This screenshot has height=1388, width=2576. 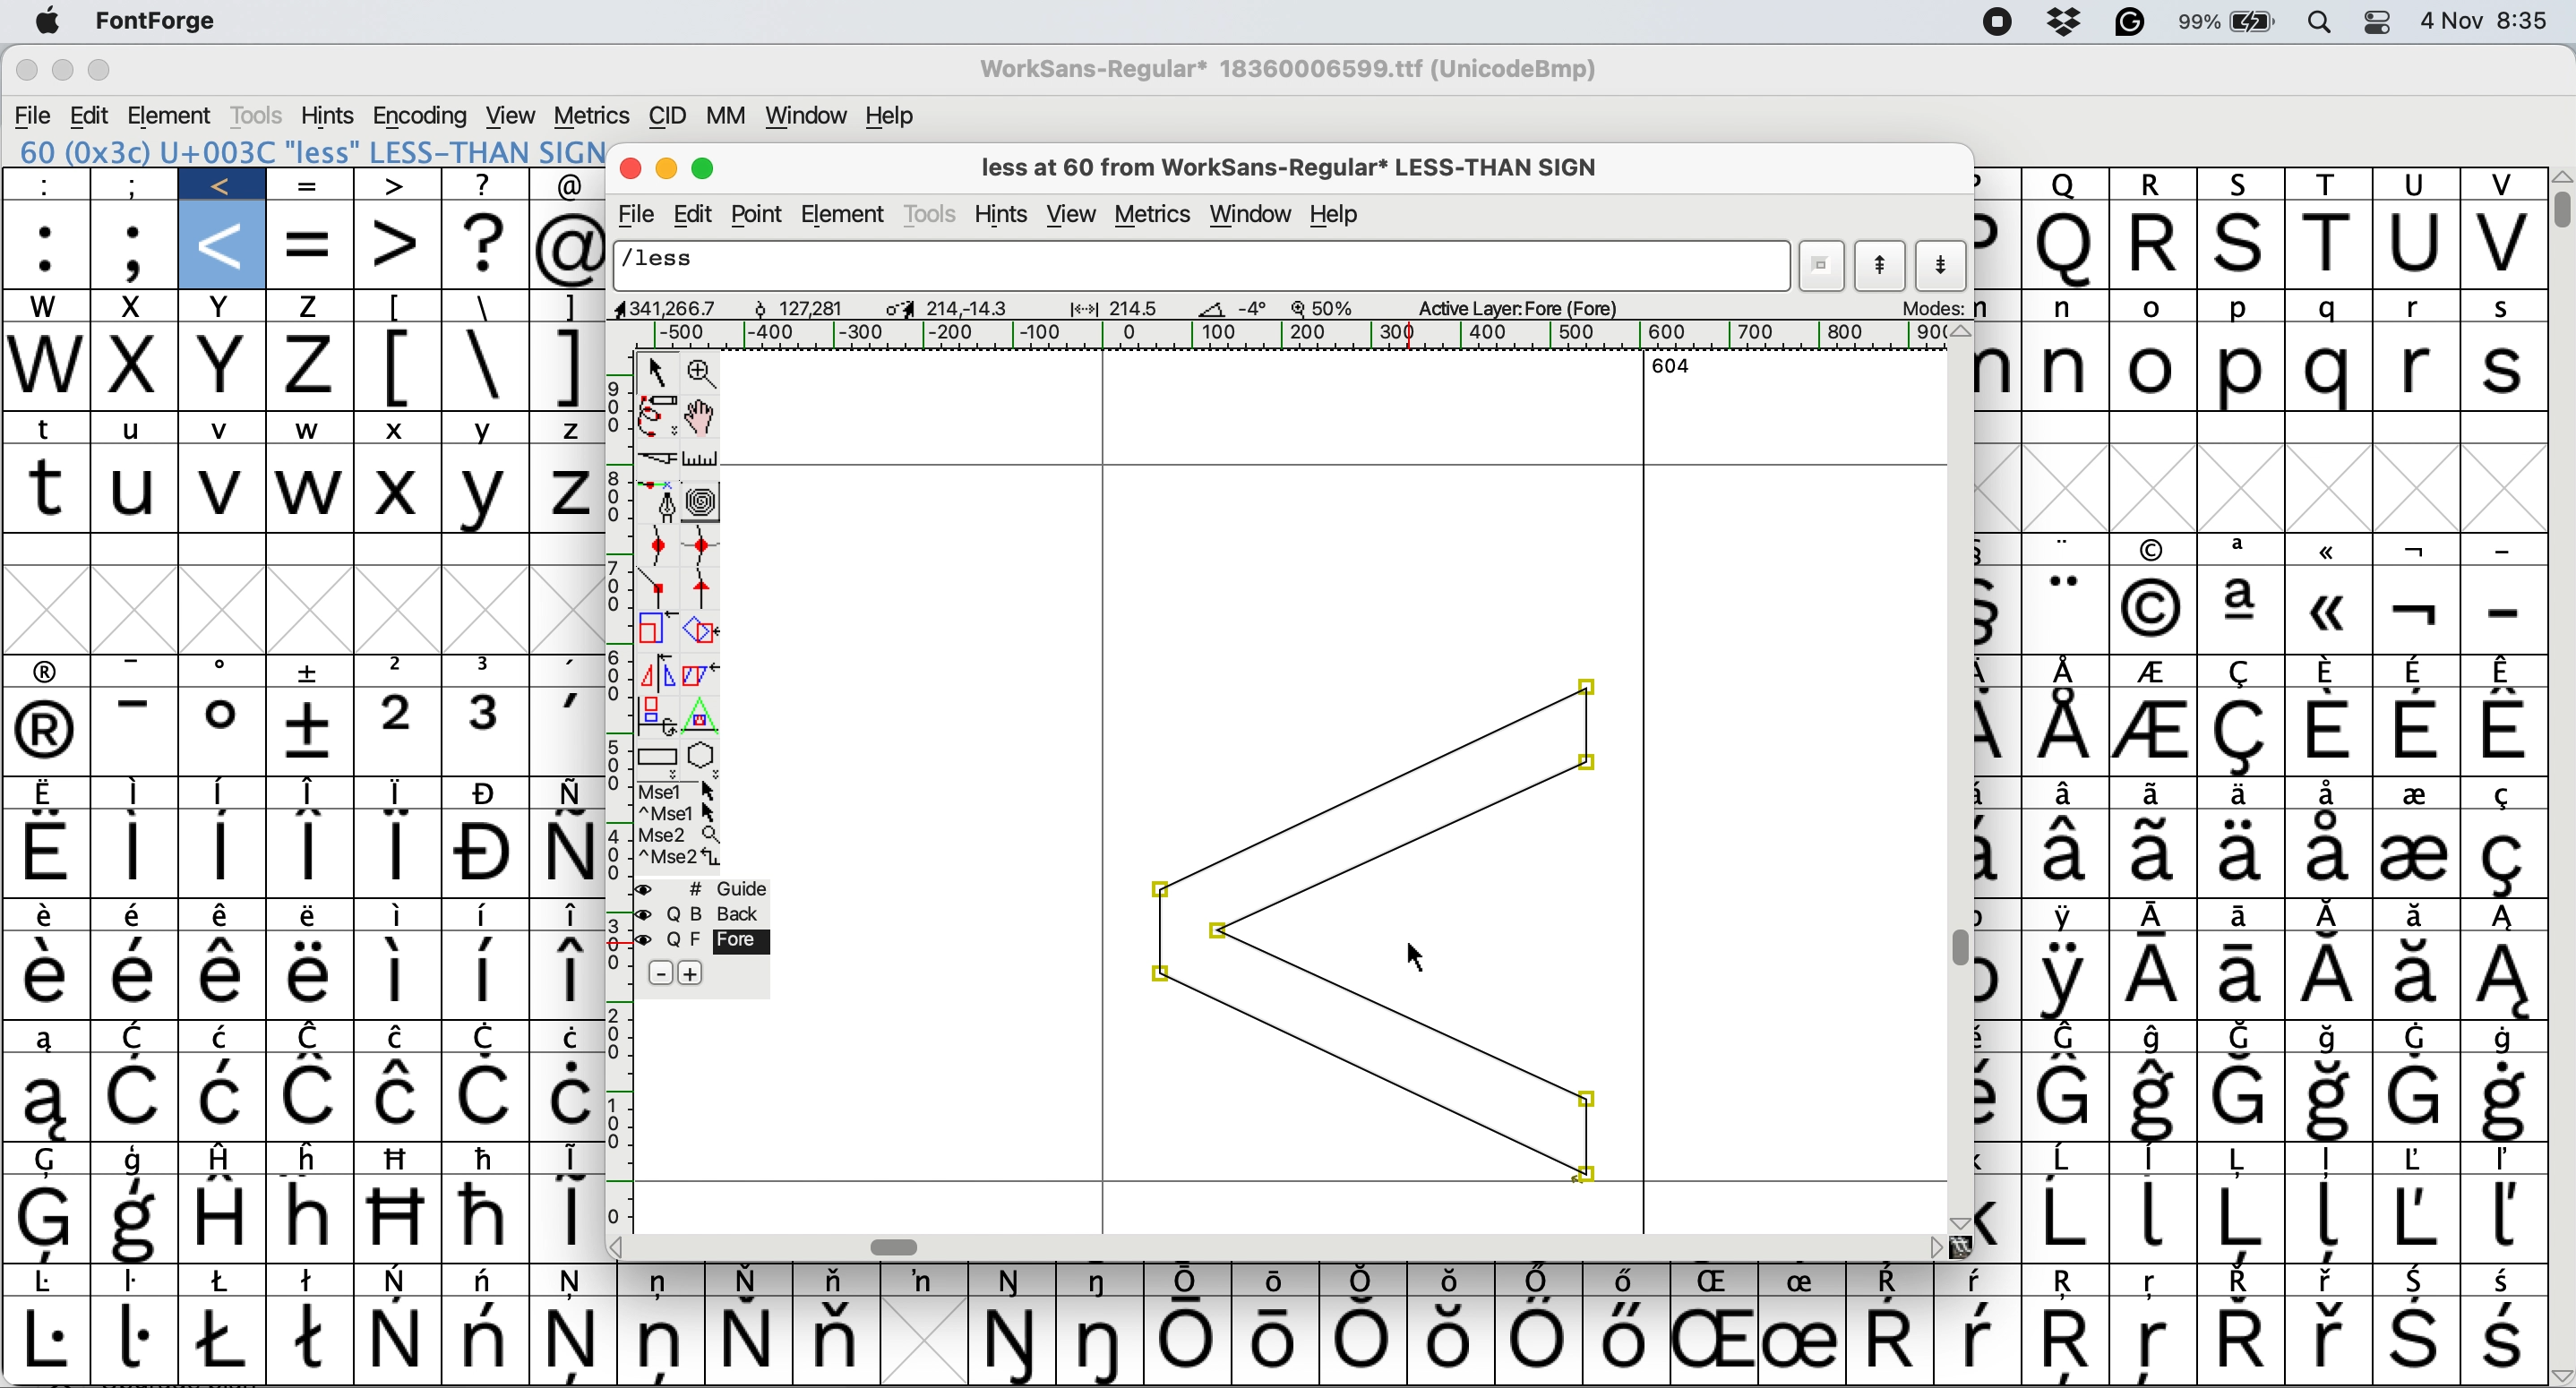 What do you see at coordinates (710, 588) in the screenshot?
I see `tangent point` at bounding box center [710, 588].